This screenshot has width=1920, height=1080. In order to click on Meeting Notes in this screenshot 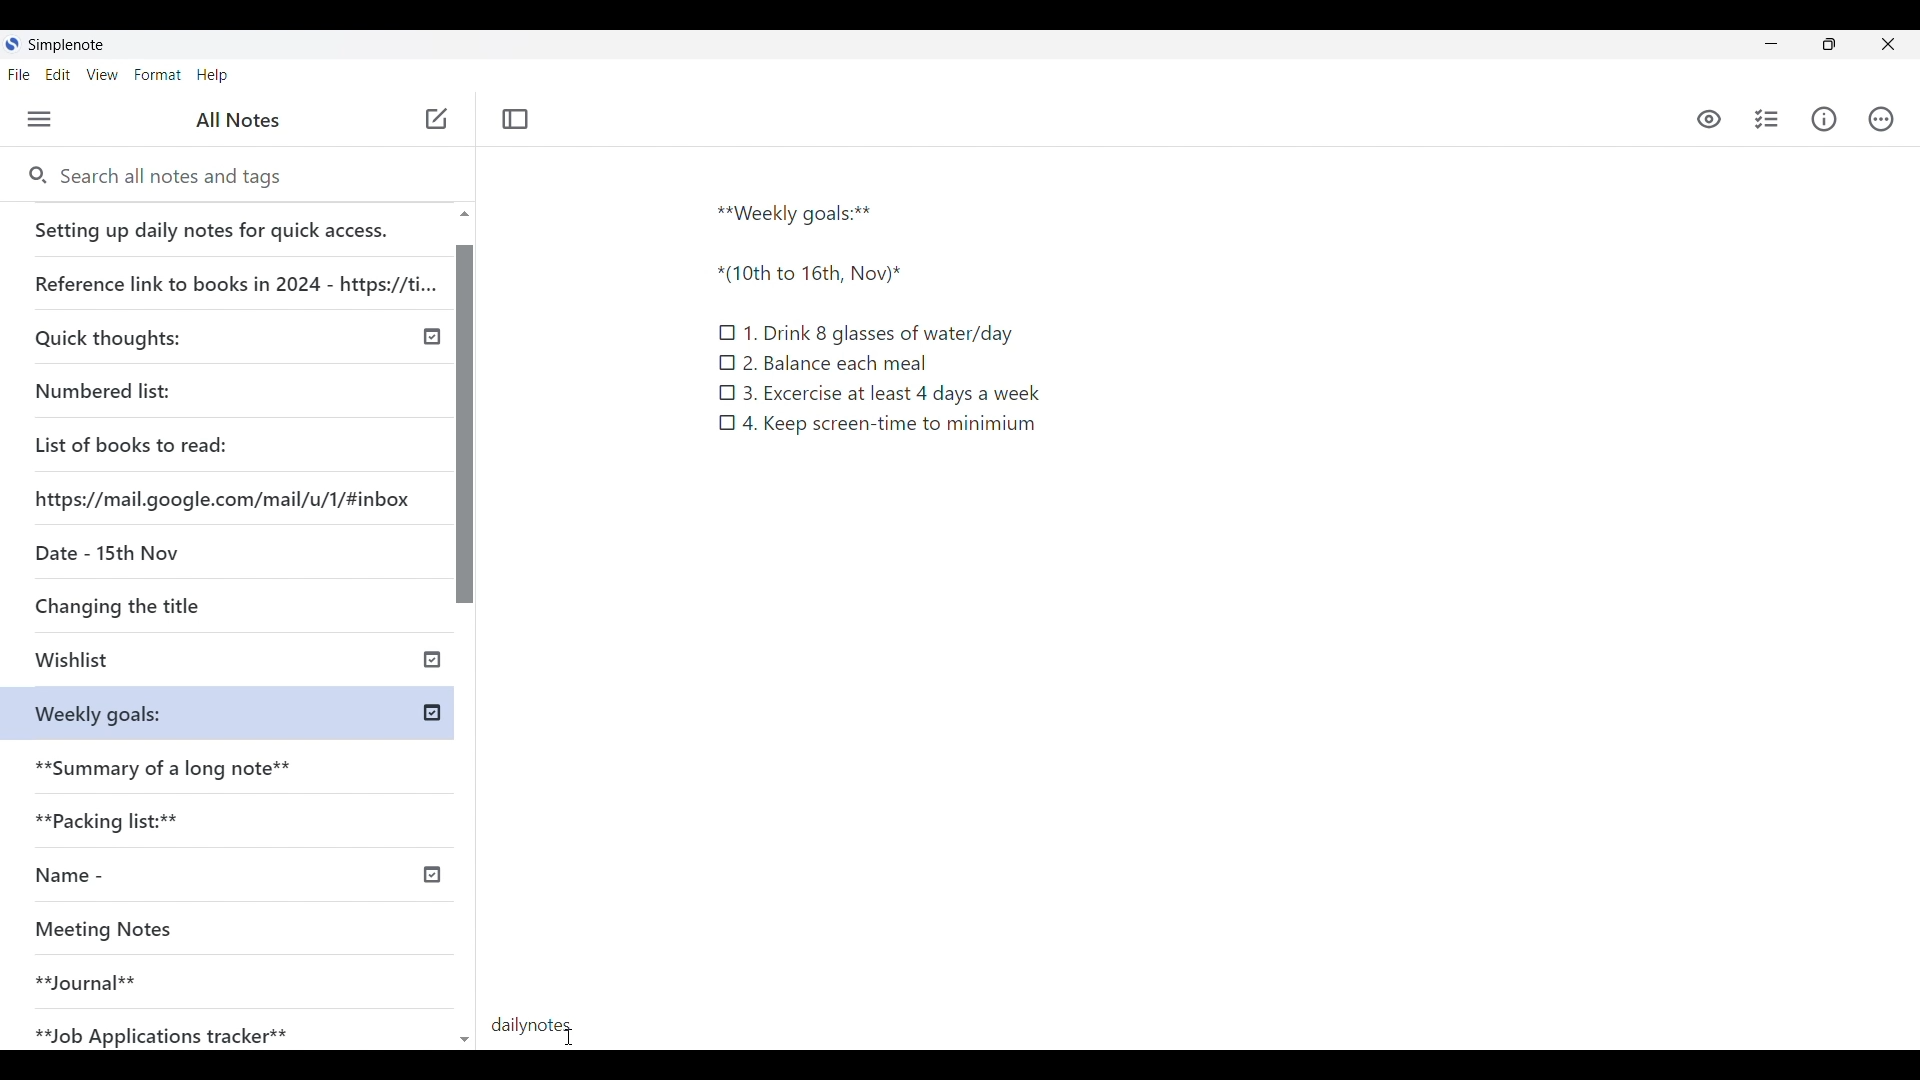, I will do `click(202, 931)`.